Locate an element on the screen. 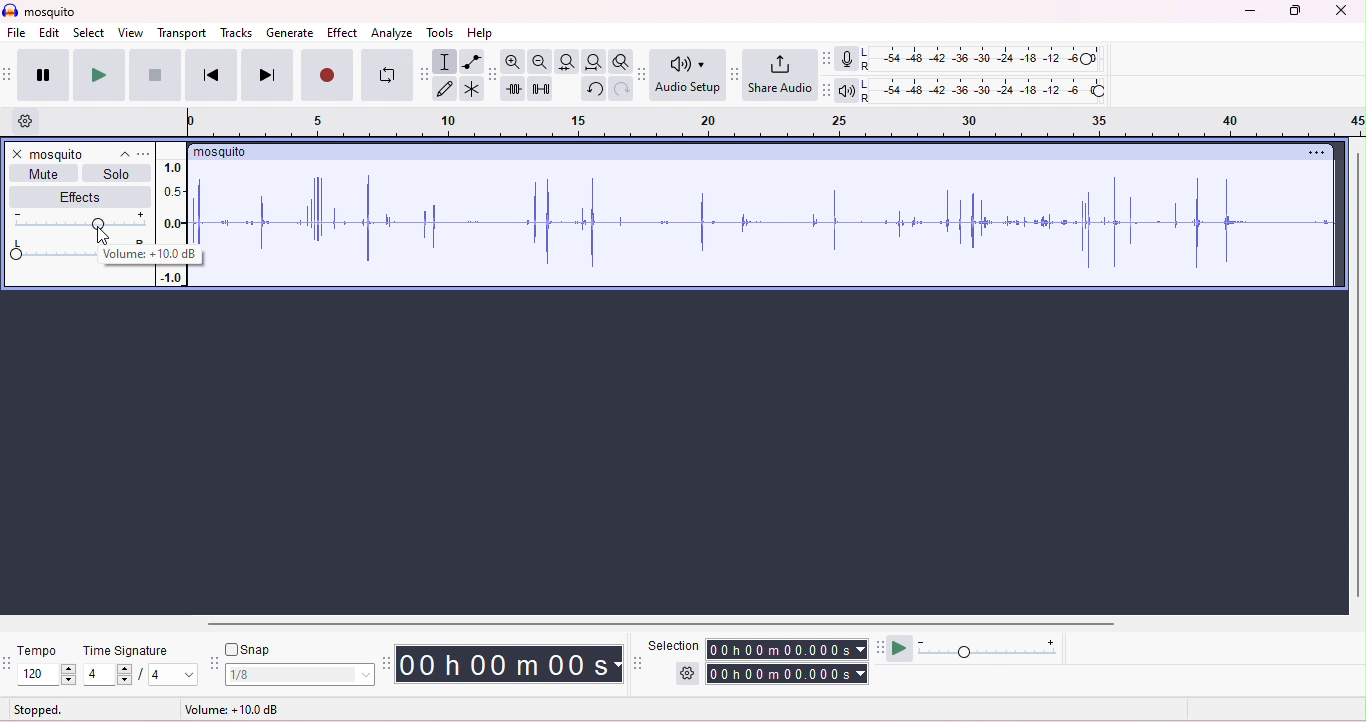 The width and height of the screenshot is (1366, 722). tracks is located at coordinates (237, 34).